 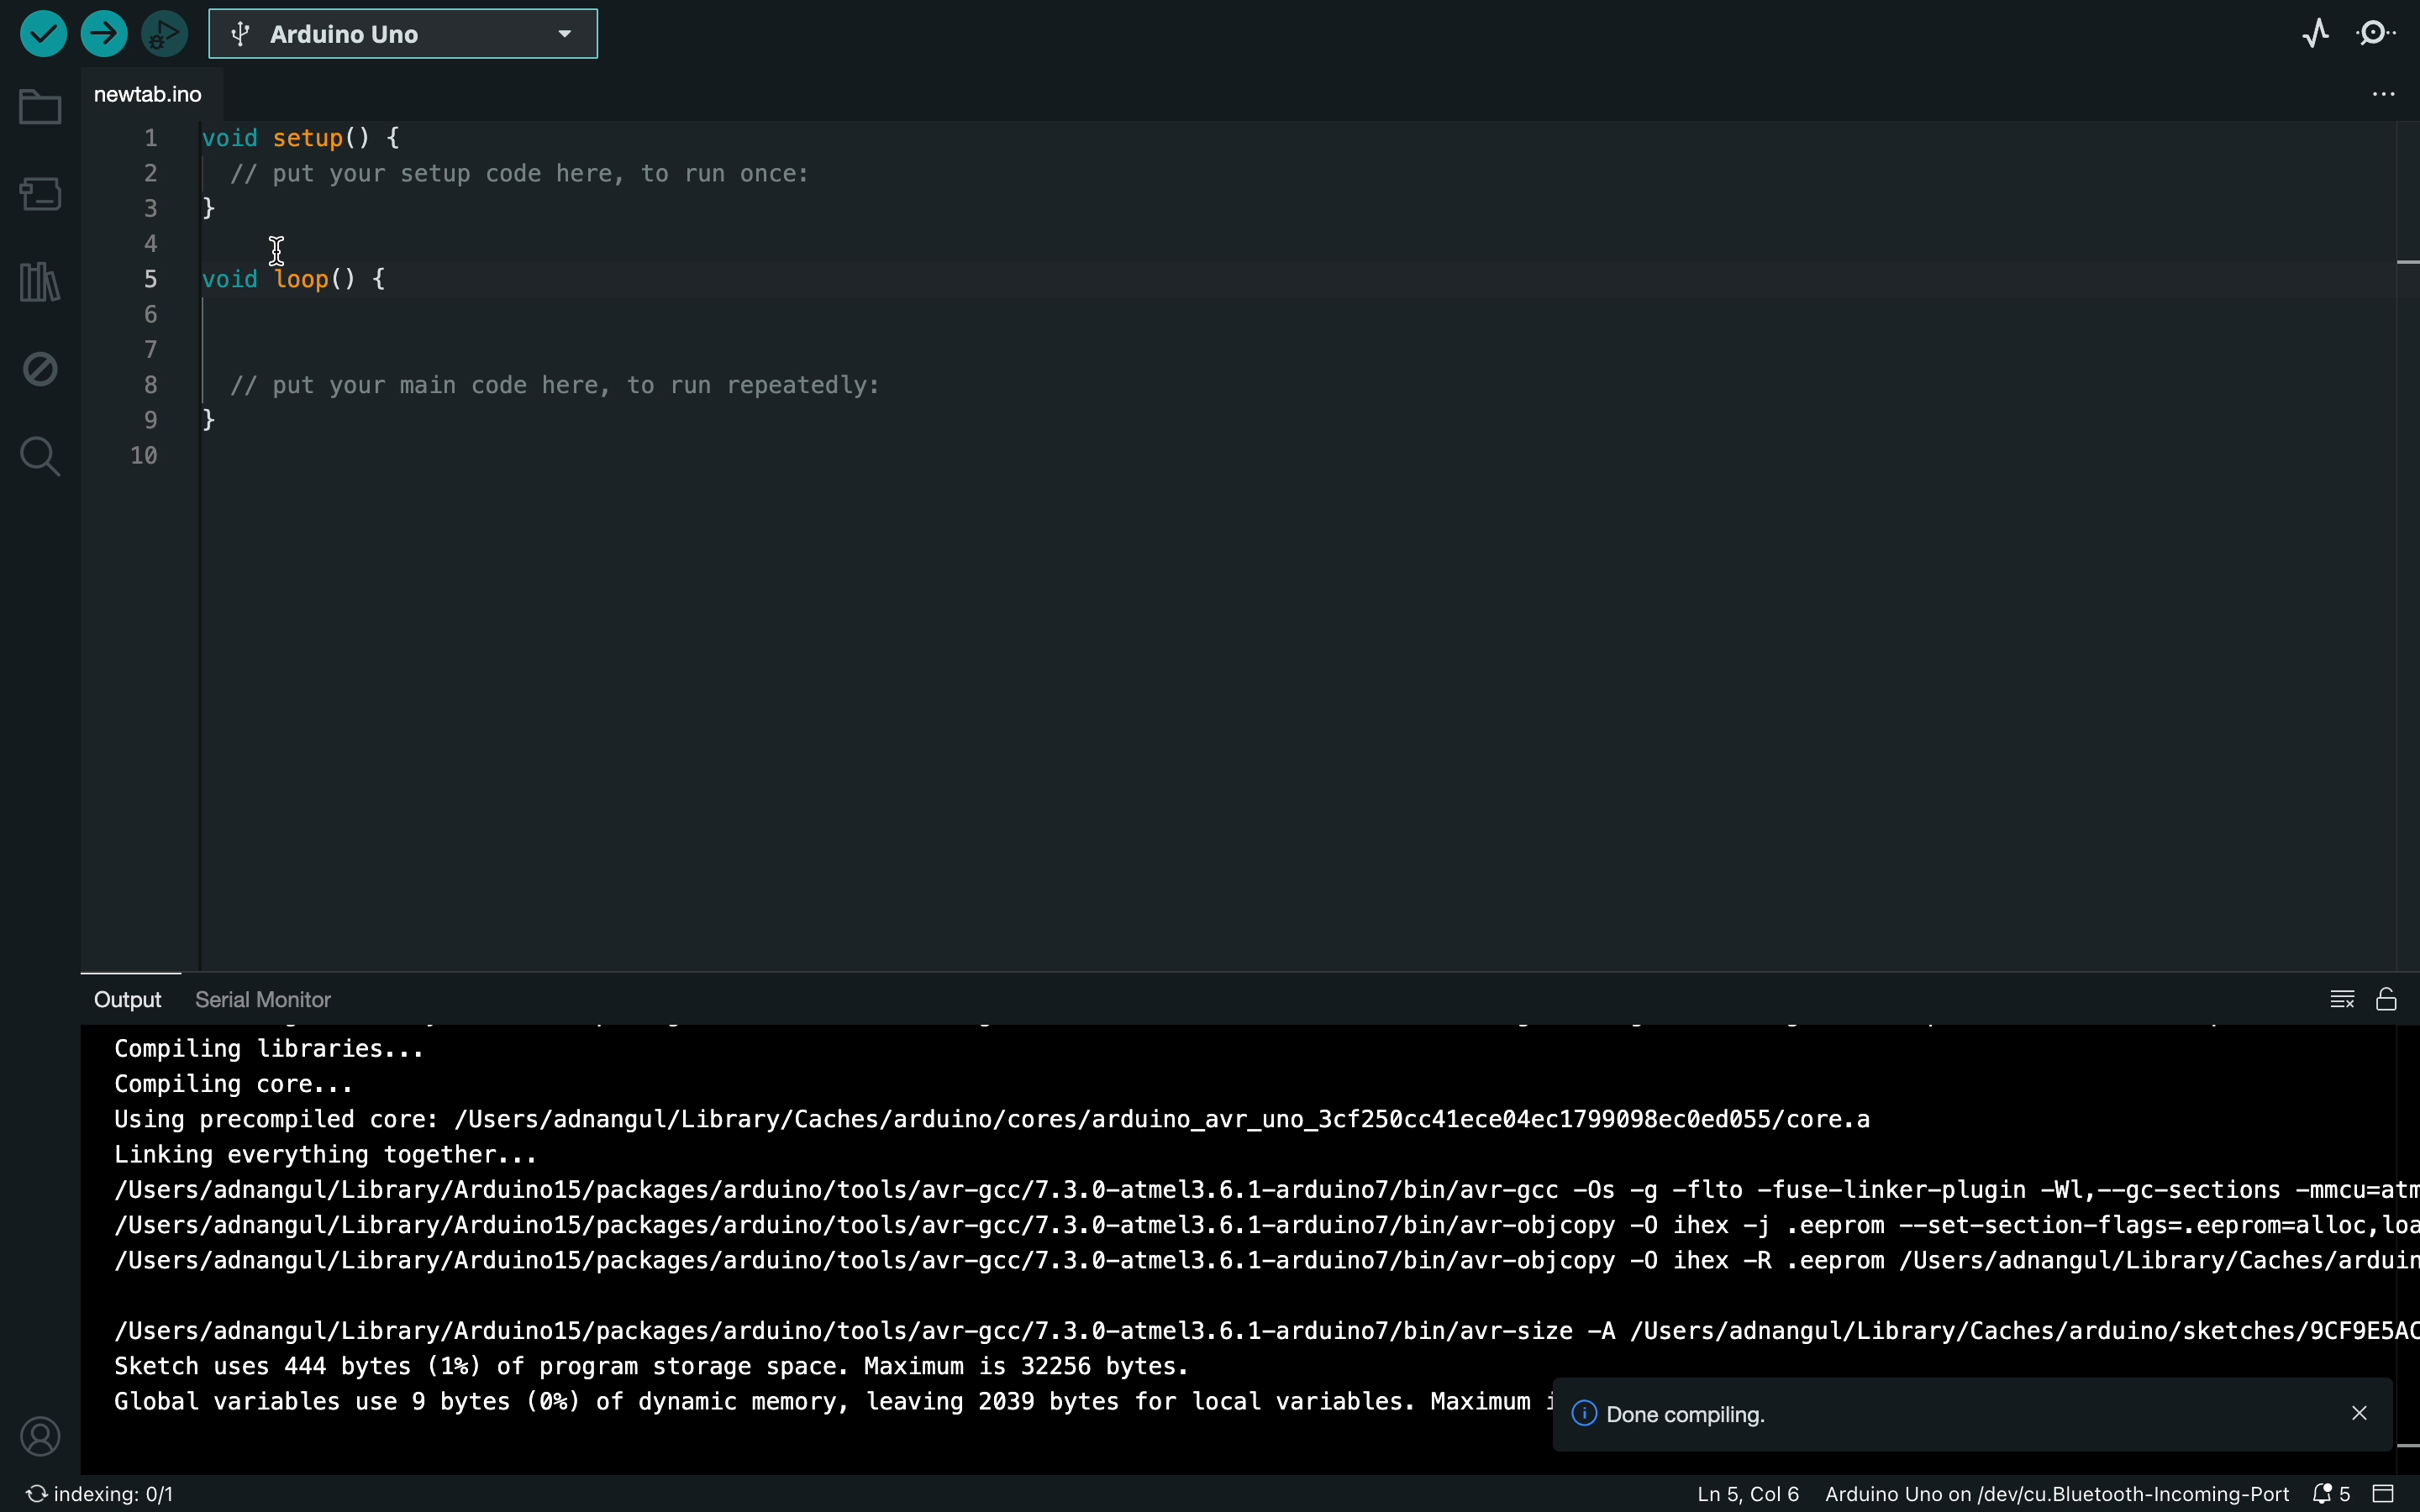 I want to click on serial monitor, so click(x=264, y=996).